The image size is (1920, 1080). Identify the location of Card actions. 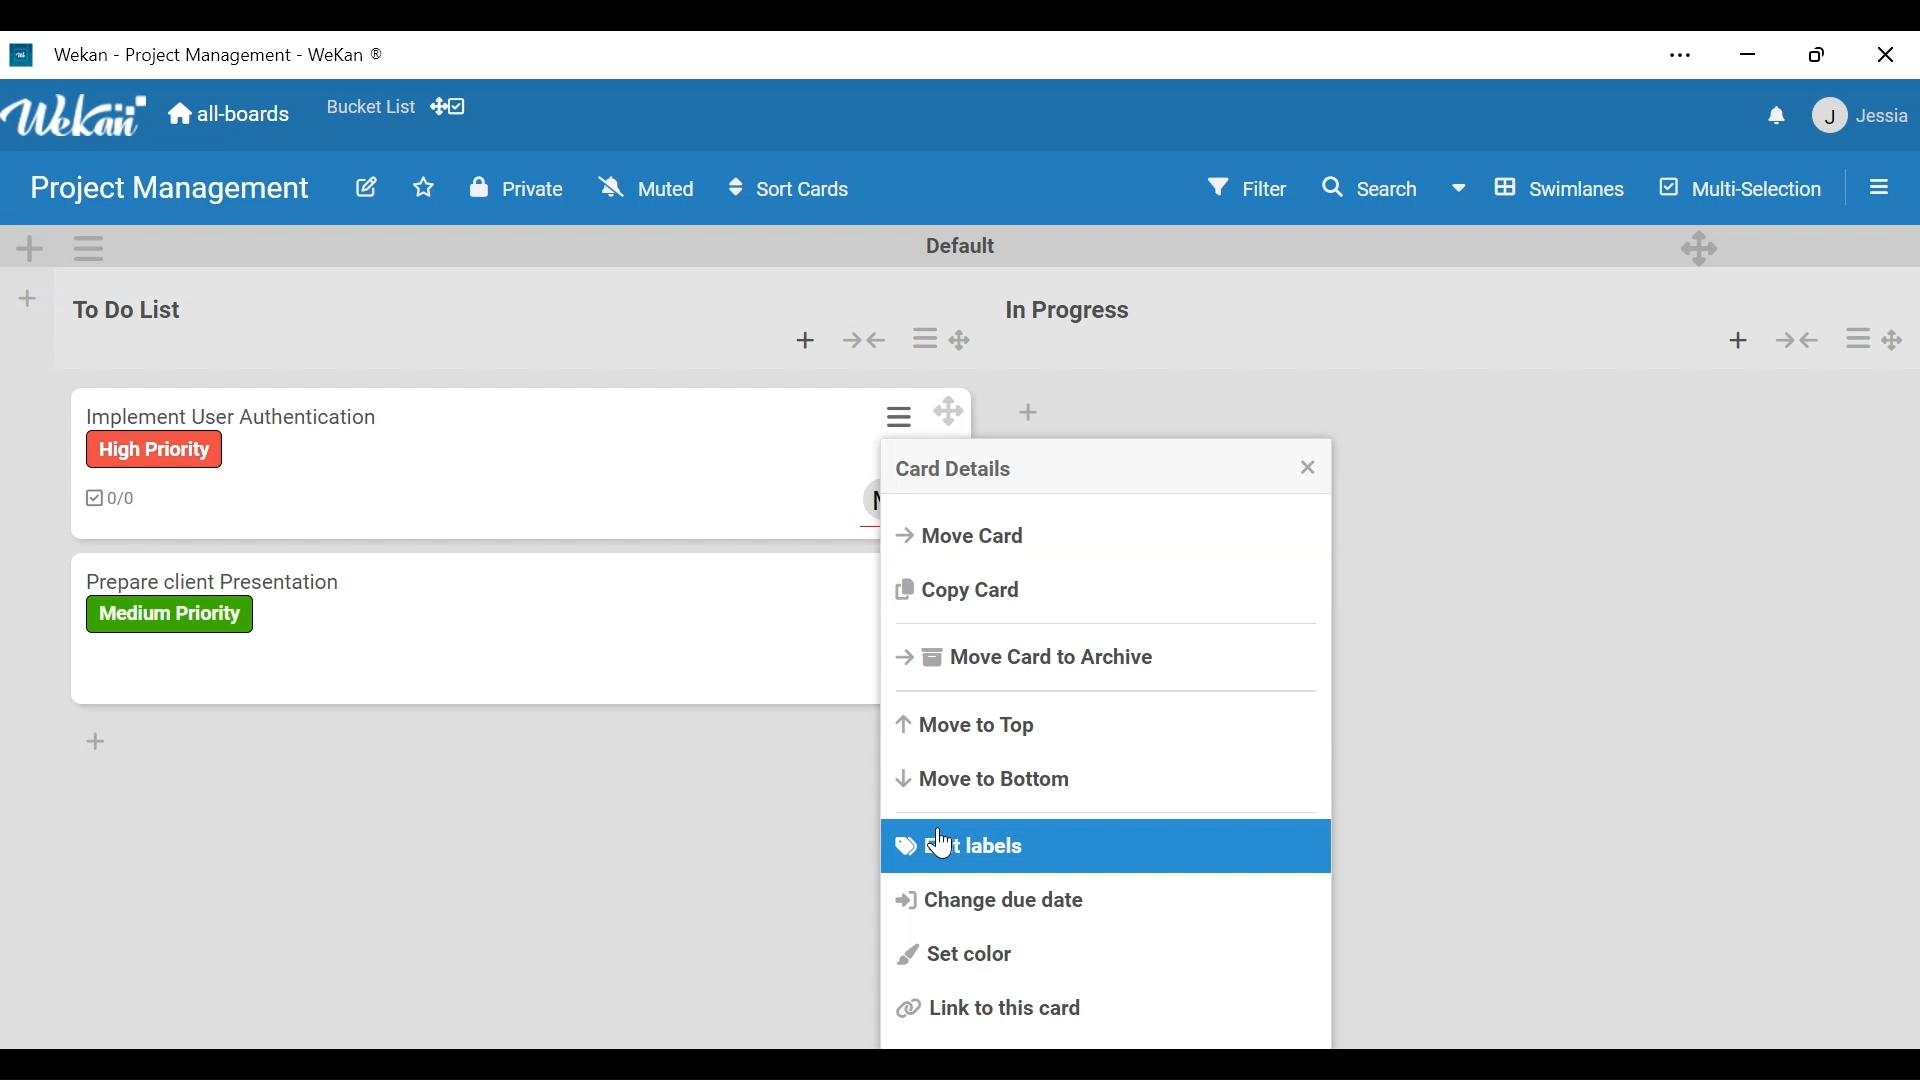
(925, 338).